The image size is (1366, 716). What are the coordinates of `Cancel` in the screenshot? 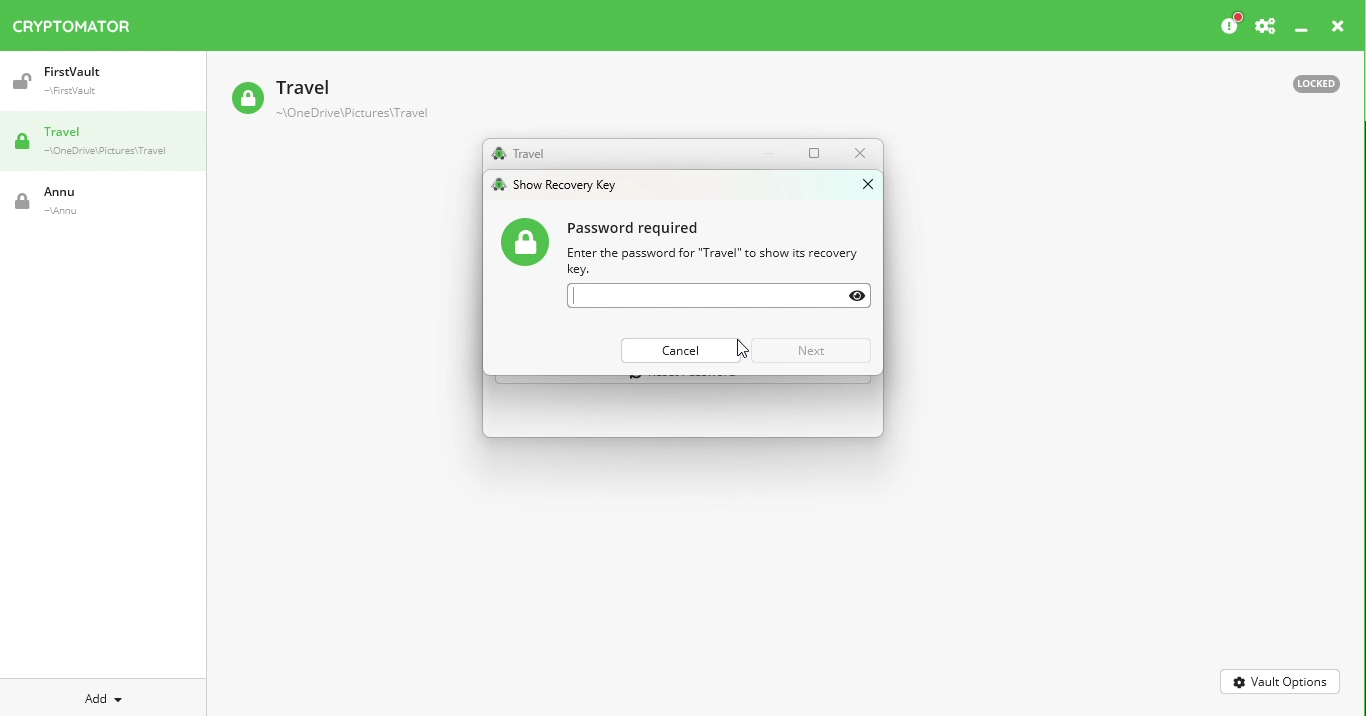 It's located at (683, 350).